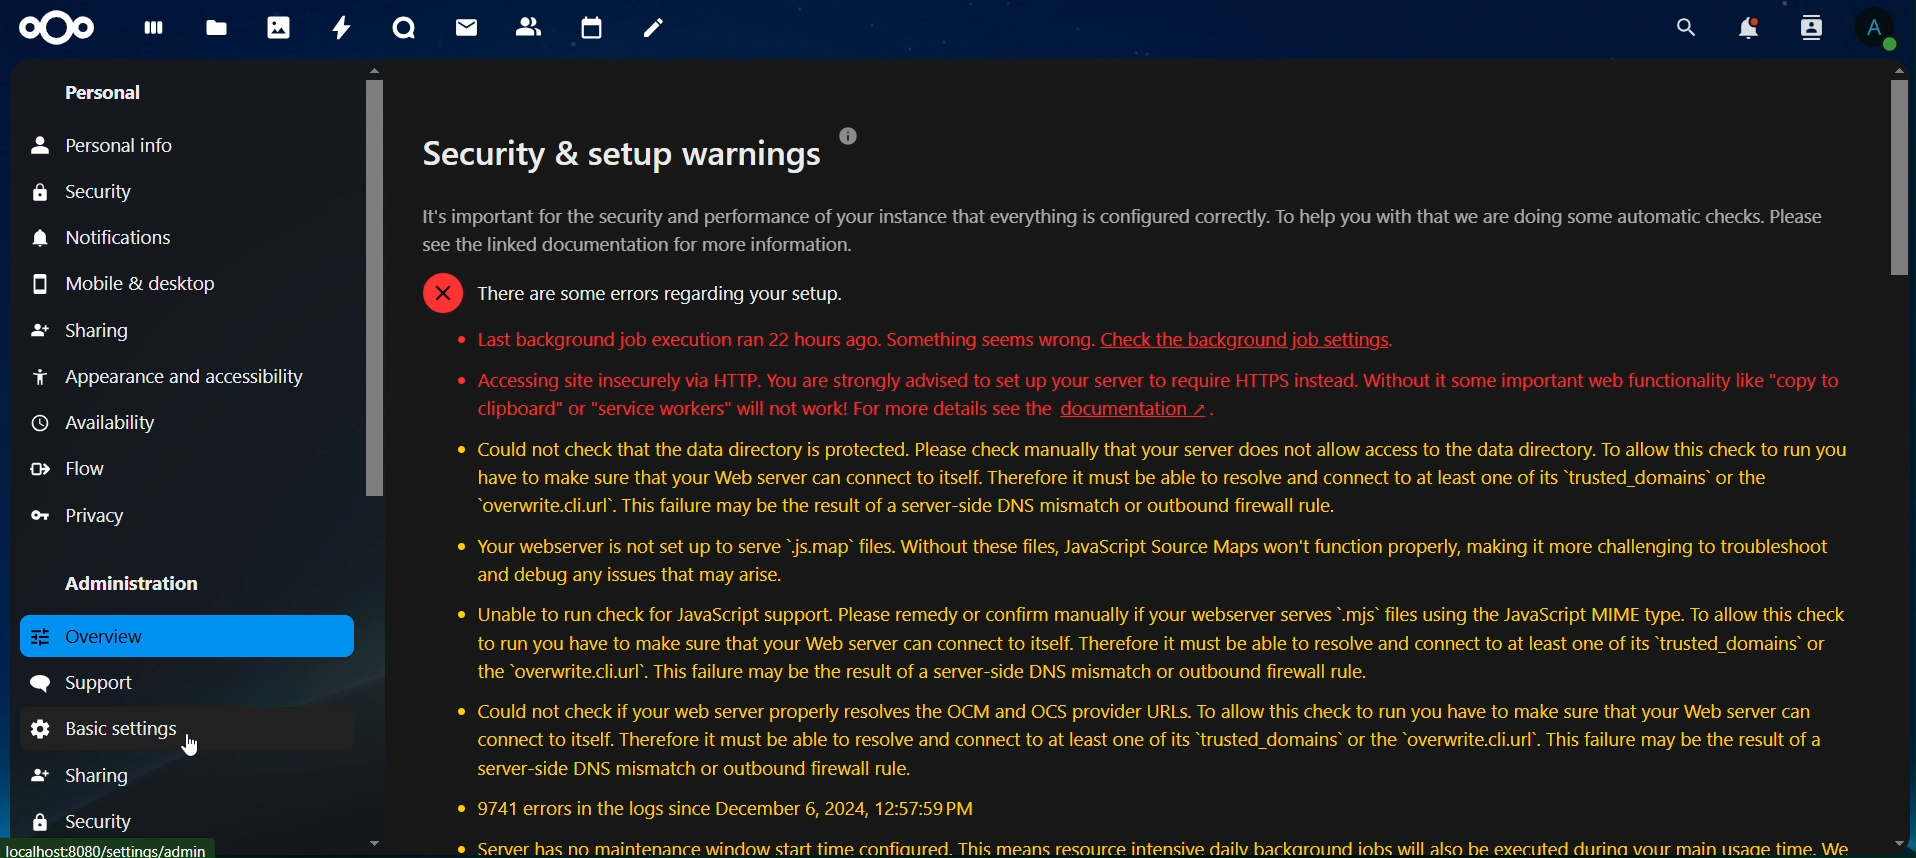 Image resolution: width=1916 pixels, height=858 pixels. Describe the element at coordinates (216, 29) in the screenshot. I see `files` at that location.